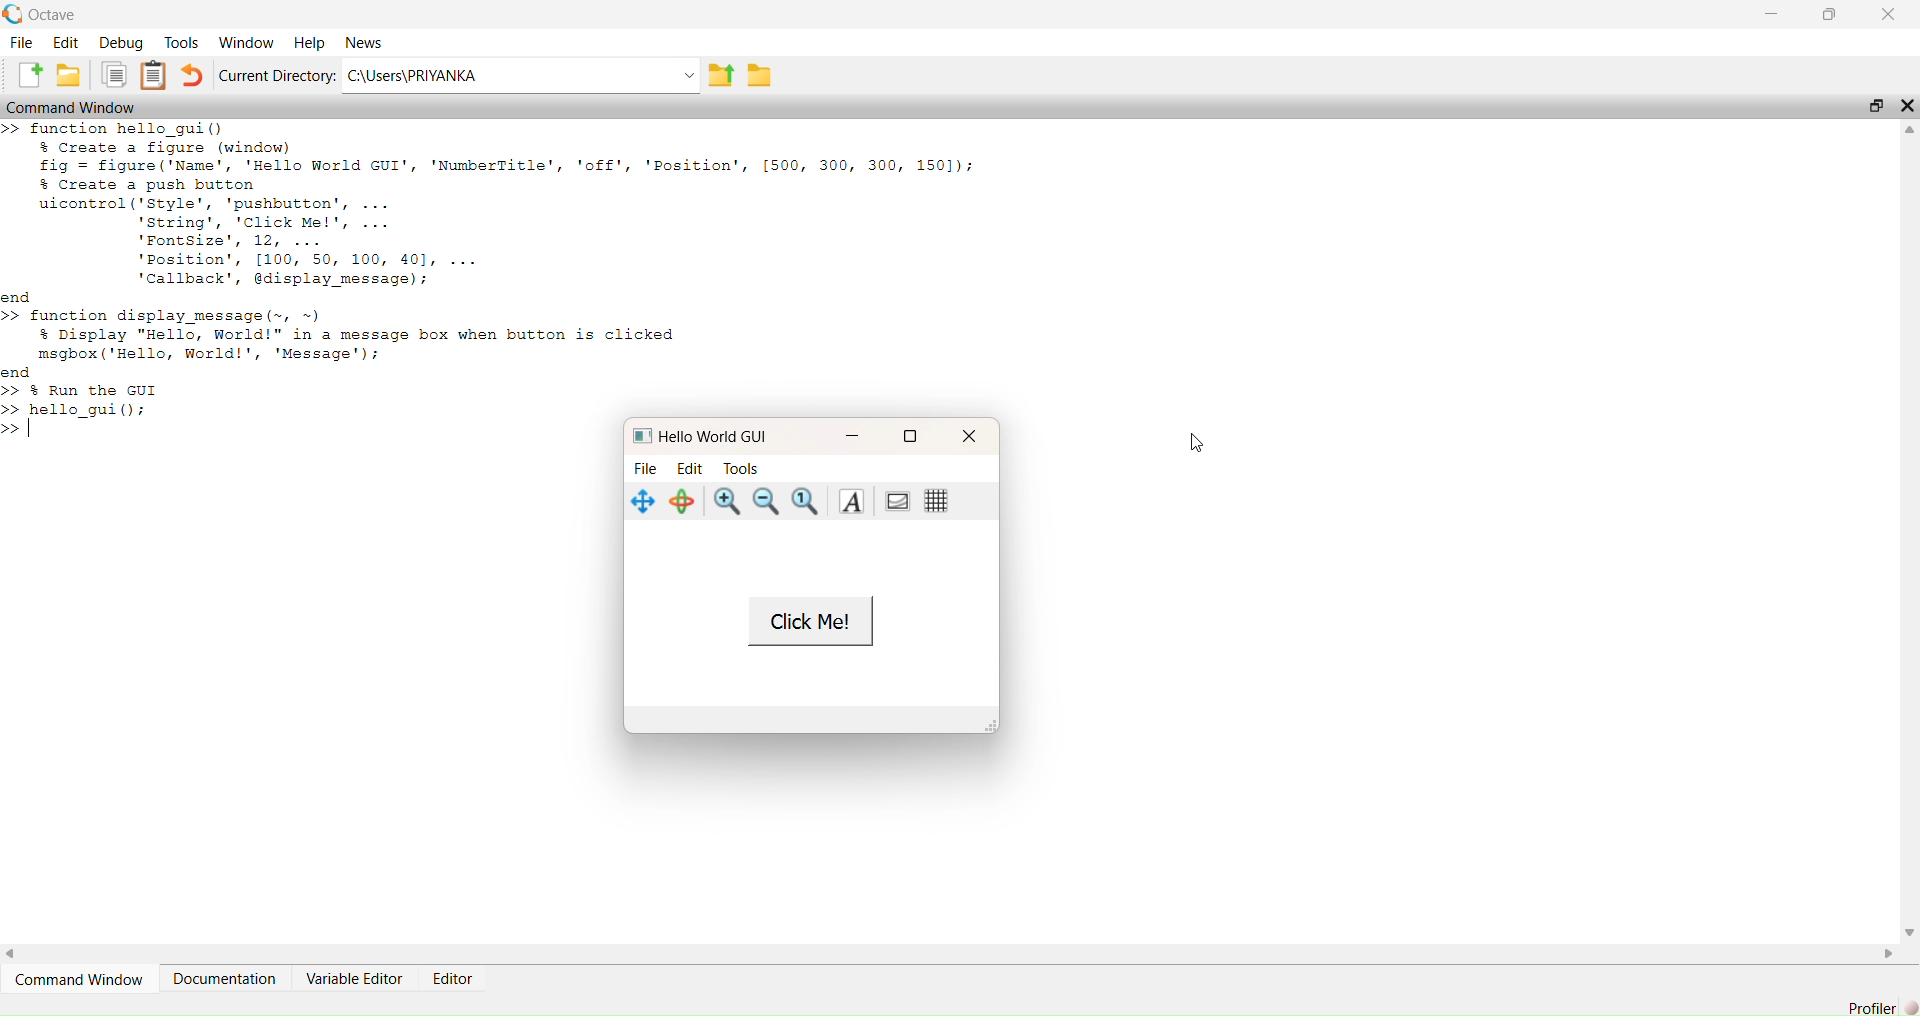  I want to click on maximise, so click(1832, 17).